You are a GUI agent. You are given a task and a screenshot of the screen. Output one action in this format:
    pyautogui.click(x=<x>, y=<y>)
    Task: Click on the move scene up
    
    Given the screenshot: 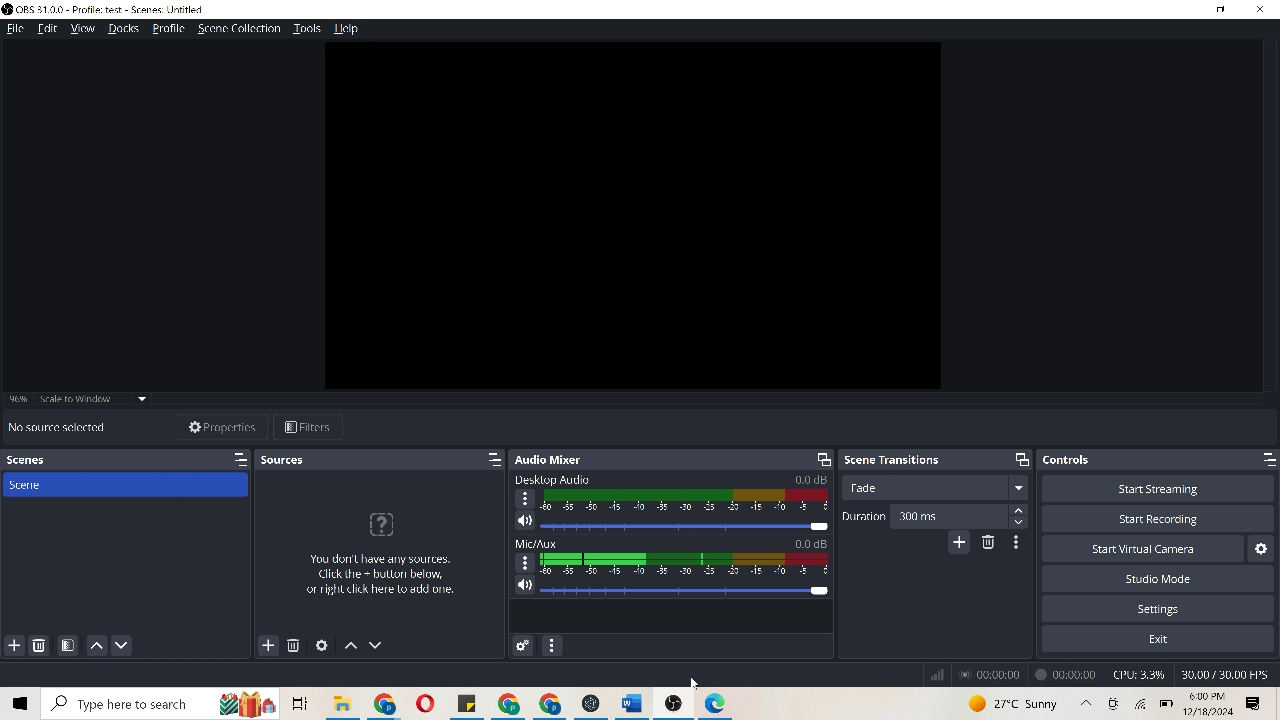 What is the action you would take?
    pyautogui.click(x=97, y=643)
    